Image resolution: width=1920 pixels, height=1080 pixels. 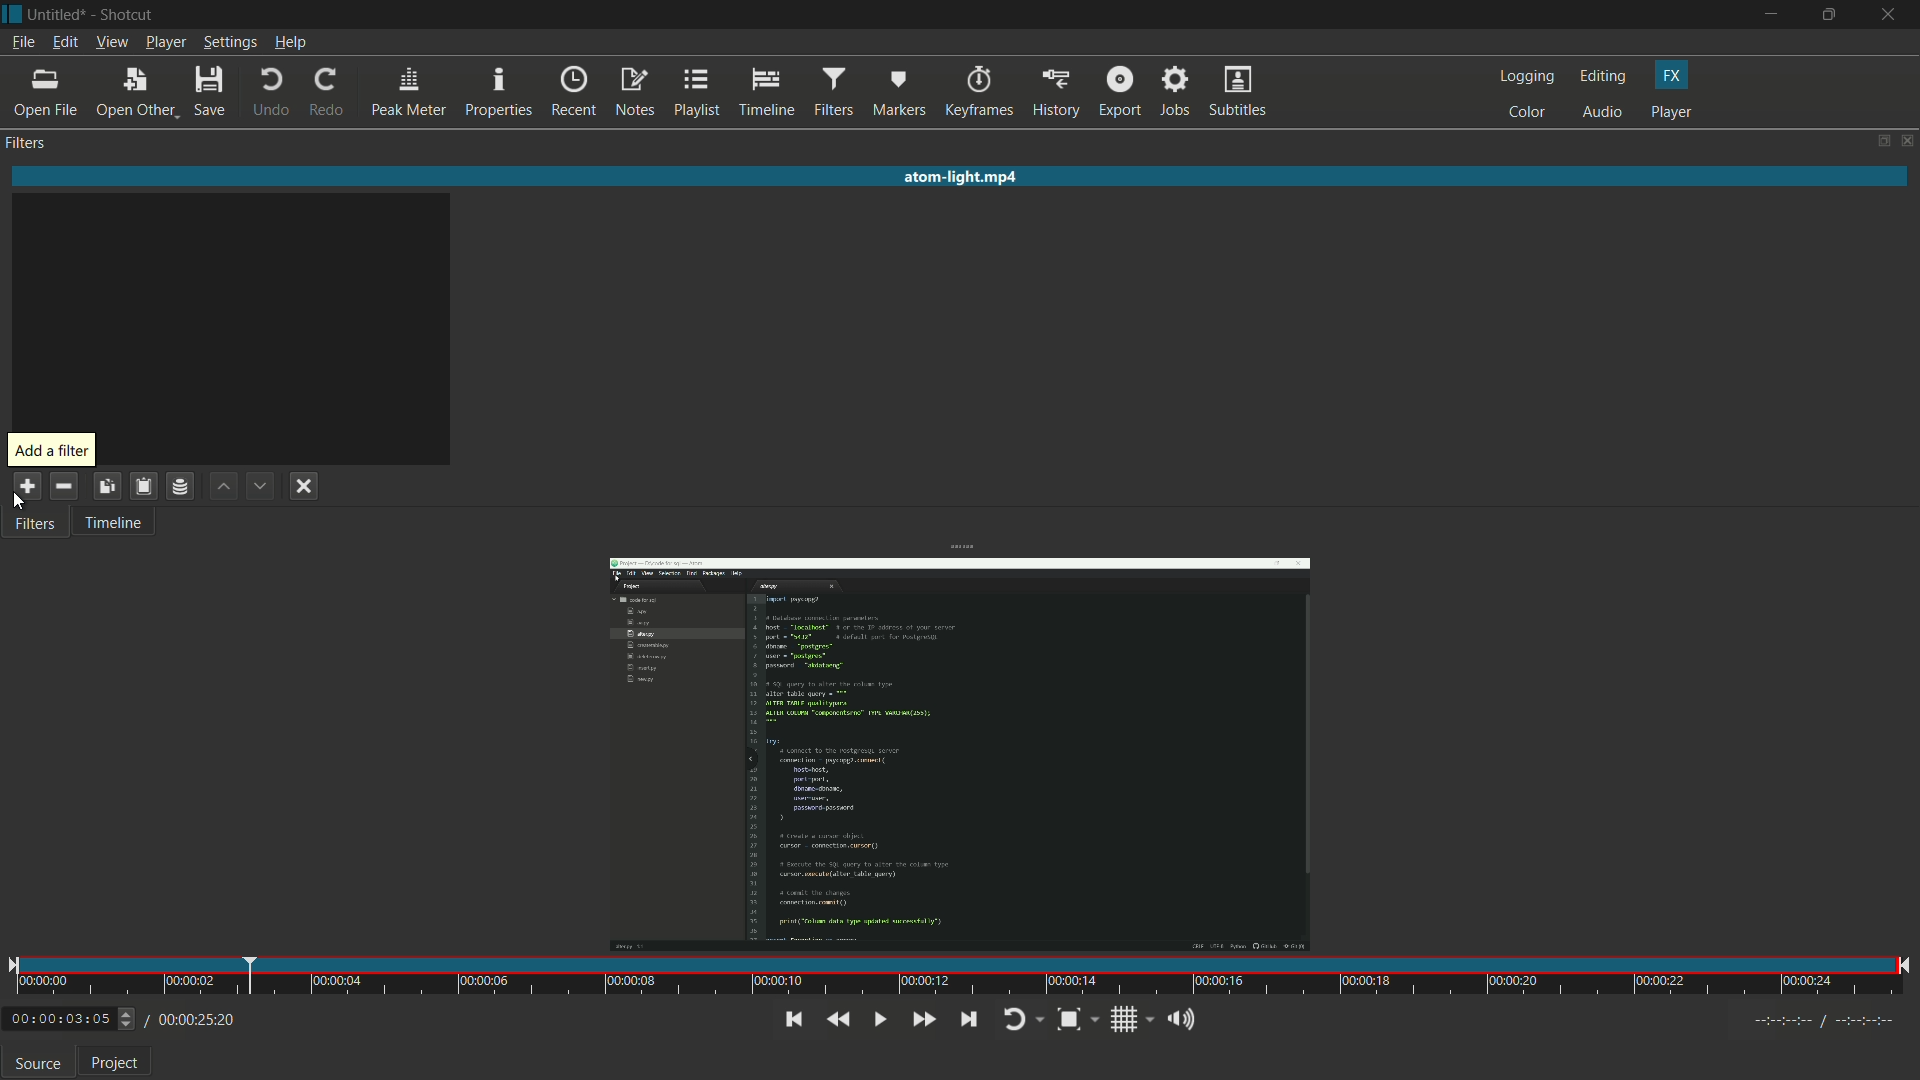 What do you see at coordinates (406, 93) in the screenshot?
I see `peak meter` at bounding box center [406, 93].